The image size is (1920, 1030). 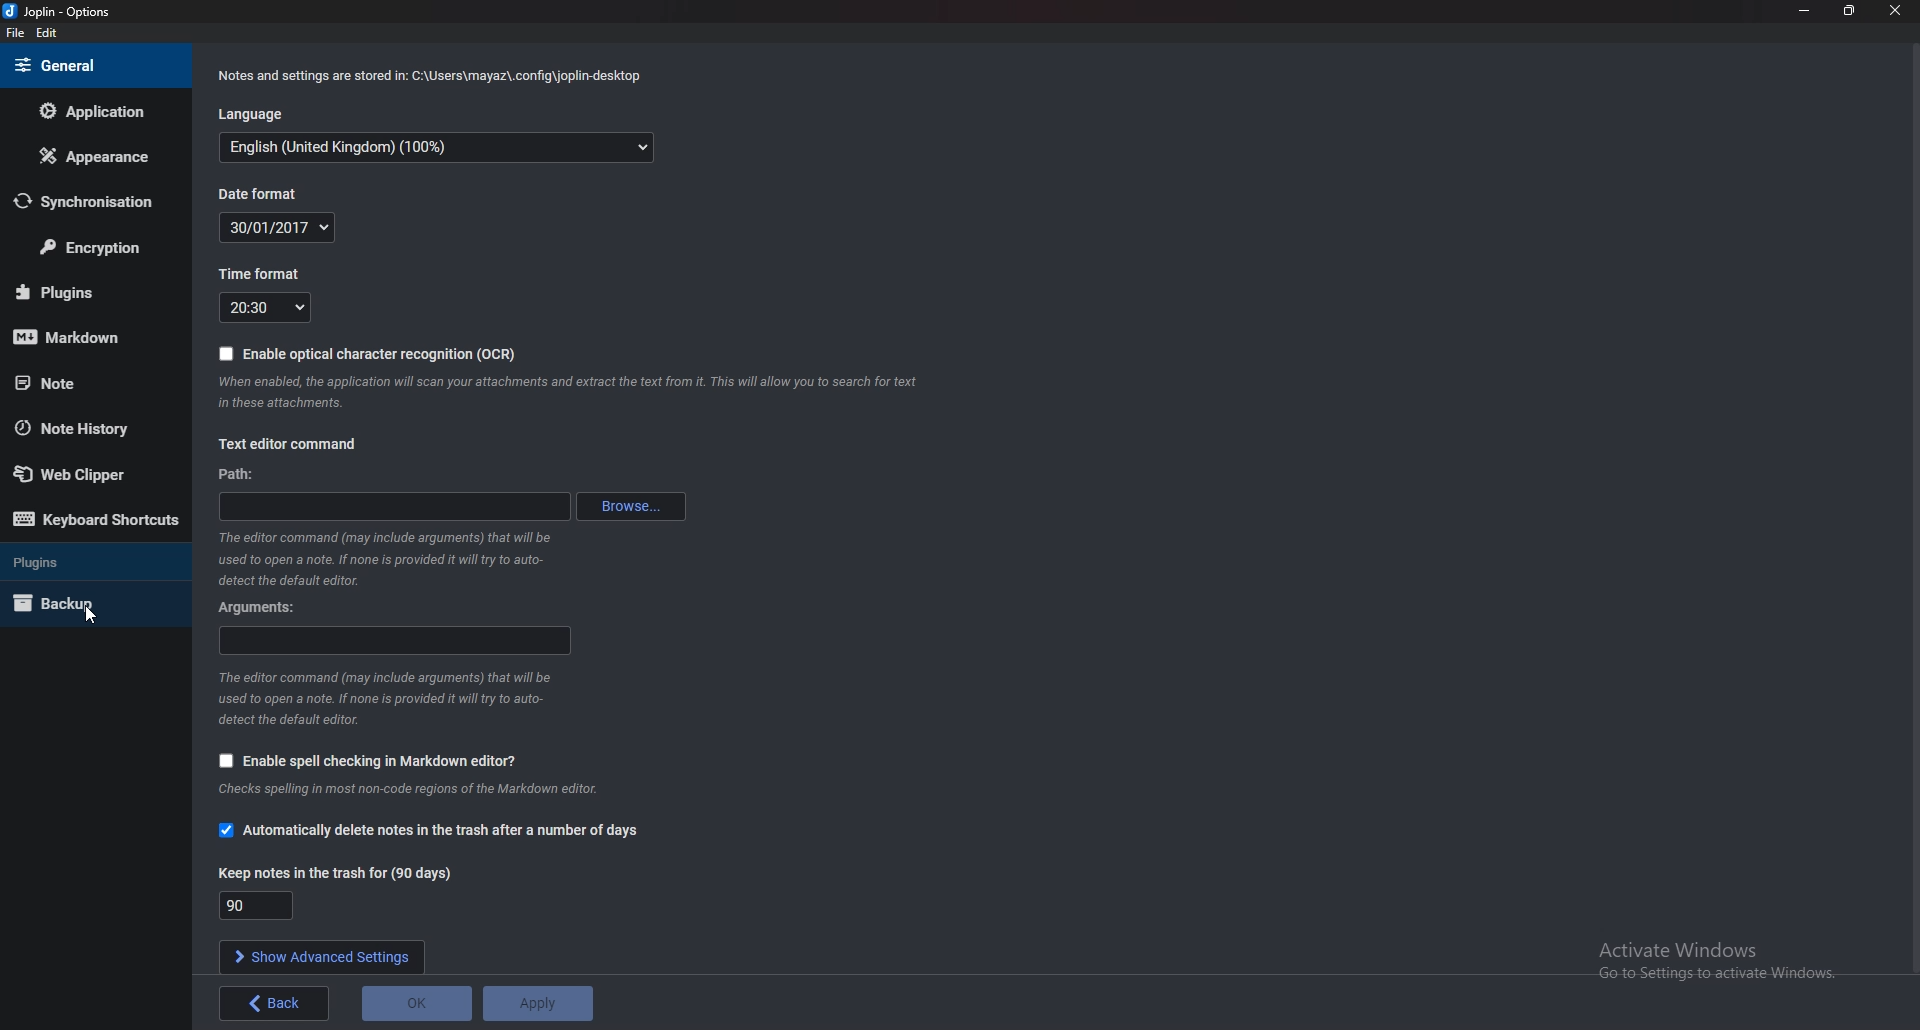 What do you see at coordinates (434, 831) in the screenshot?
I see `Automatically delete notes` at bounding box center [434, 831].